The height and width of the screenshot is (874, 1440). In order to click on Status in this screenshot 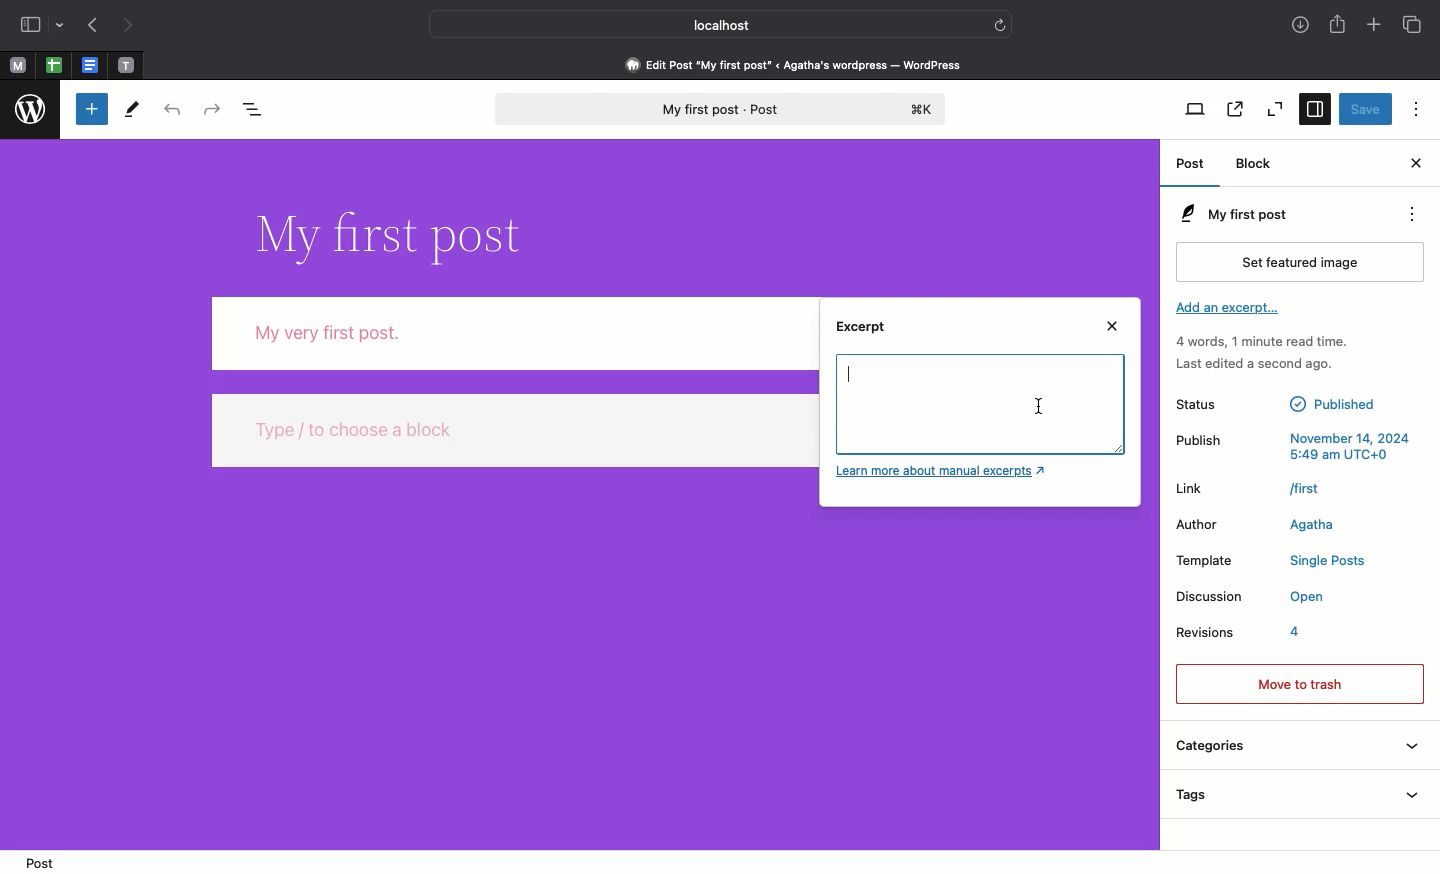, I will do `click(1279, 403)`.